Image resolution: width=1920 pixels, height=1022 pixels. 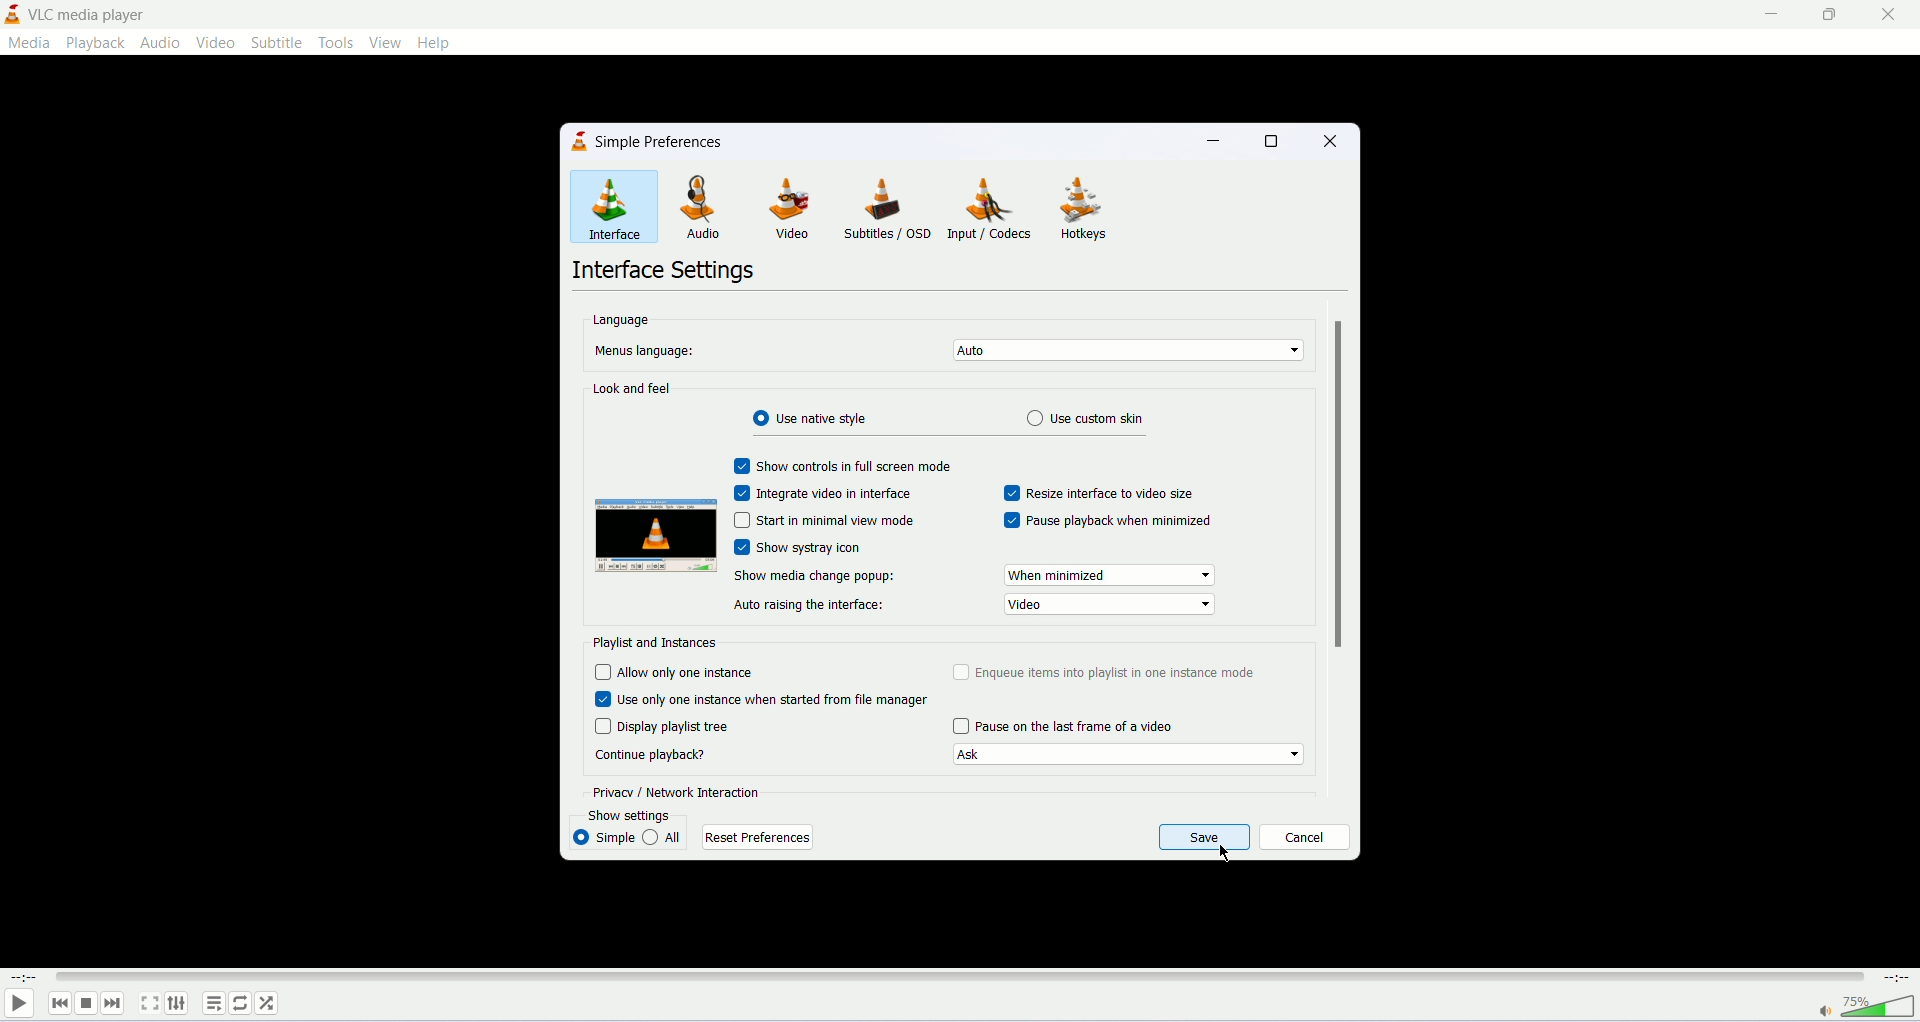 I want to click on text, so click(x=651, y=757).